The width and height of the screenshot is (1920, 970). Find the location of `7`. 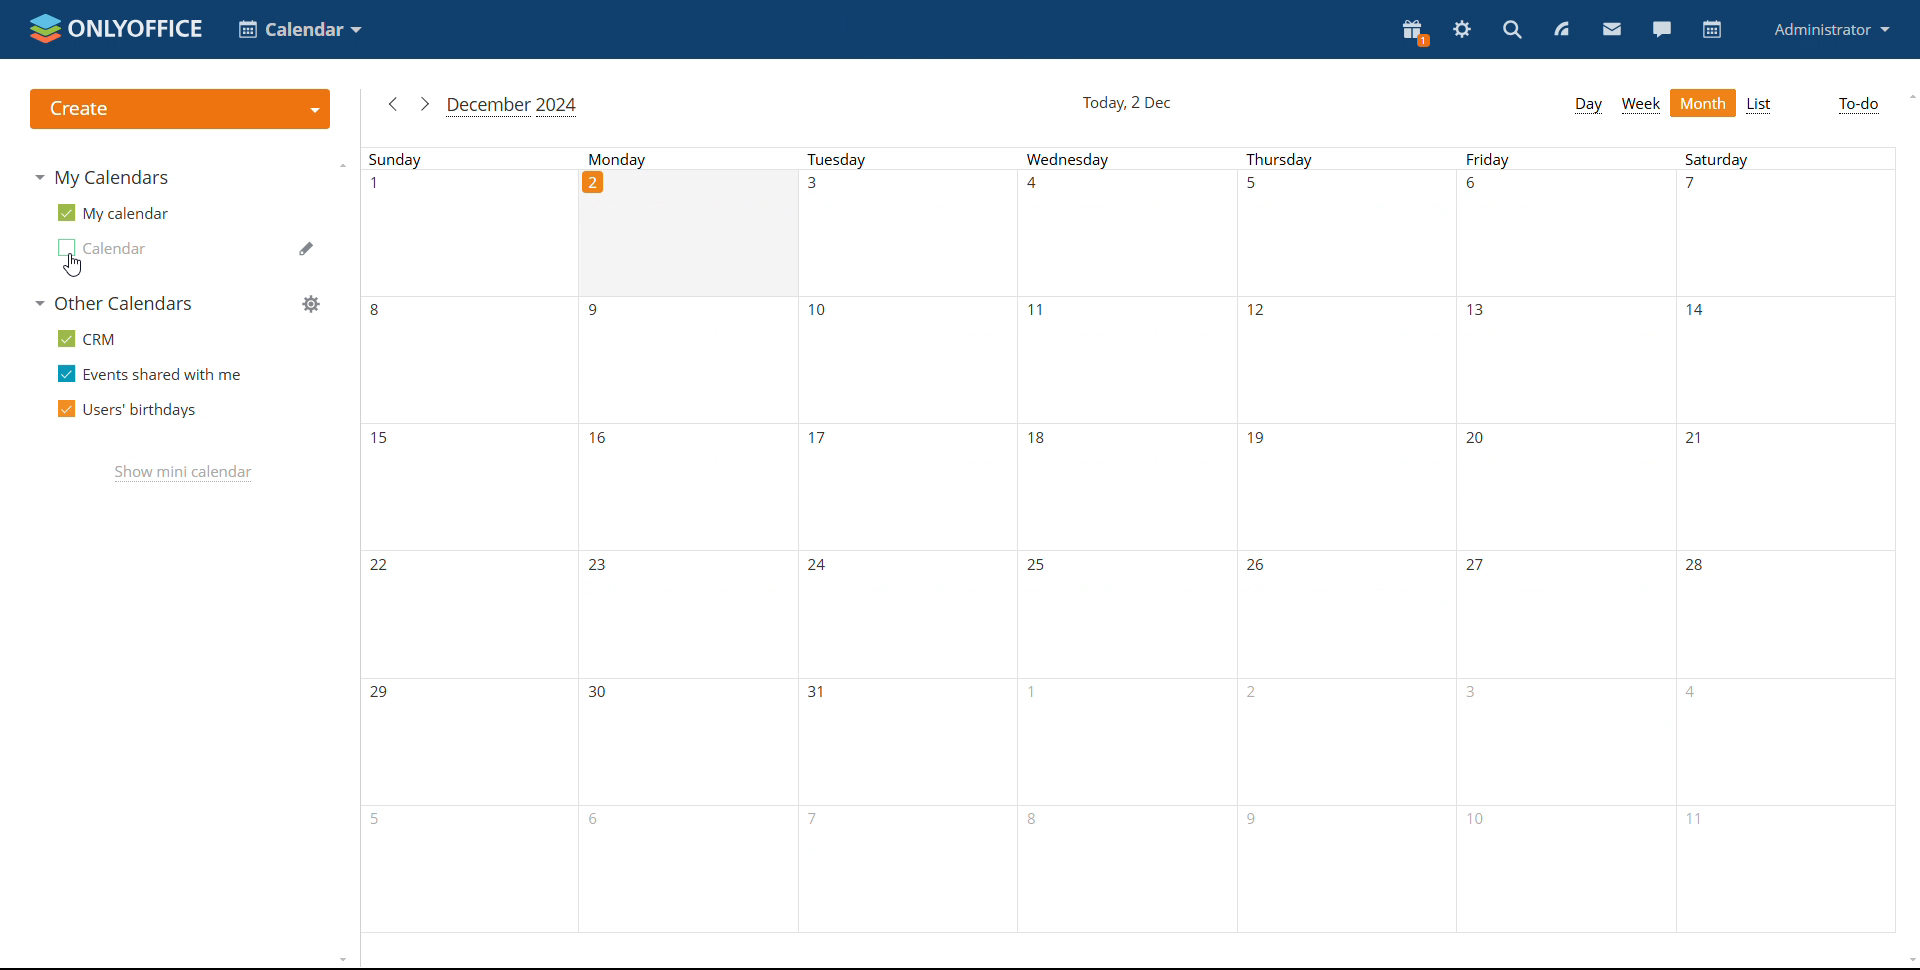

7 is located at coordinates (898, 871).